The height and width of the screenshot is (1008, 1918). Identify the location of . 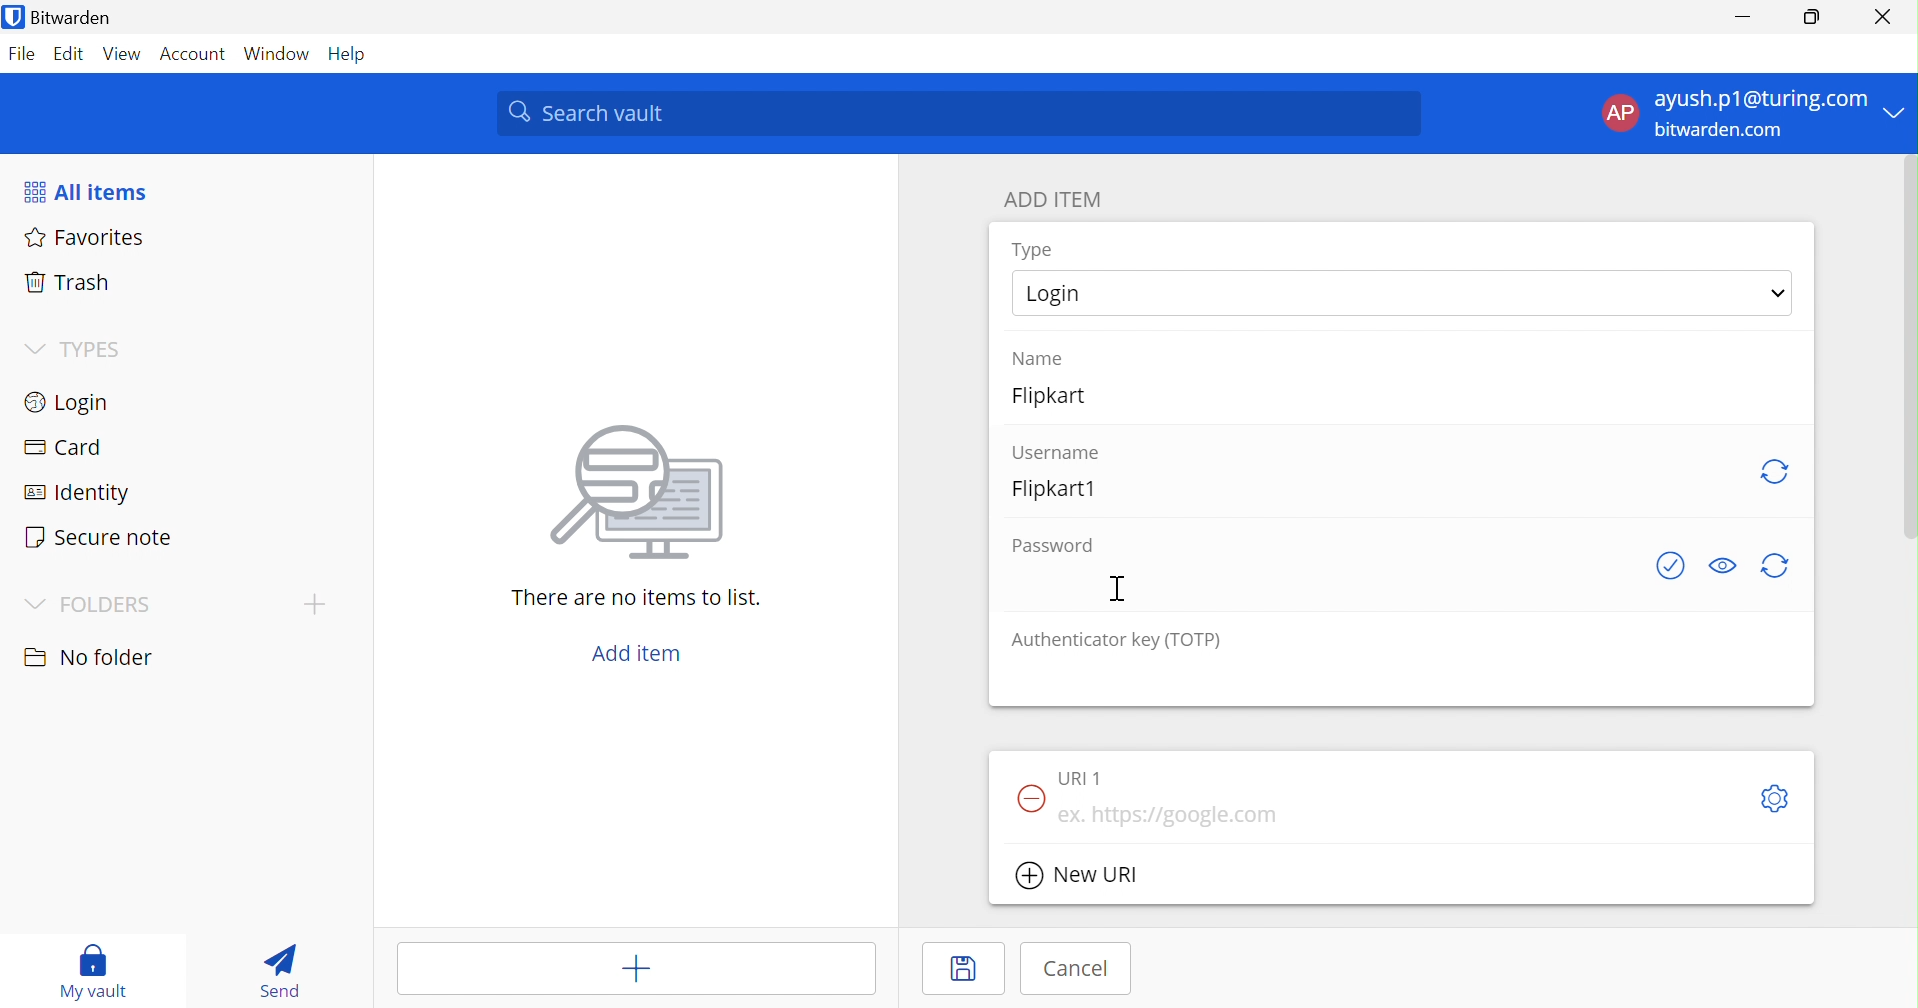
(1027, 801).